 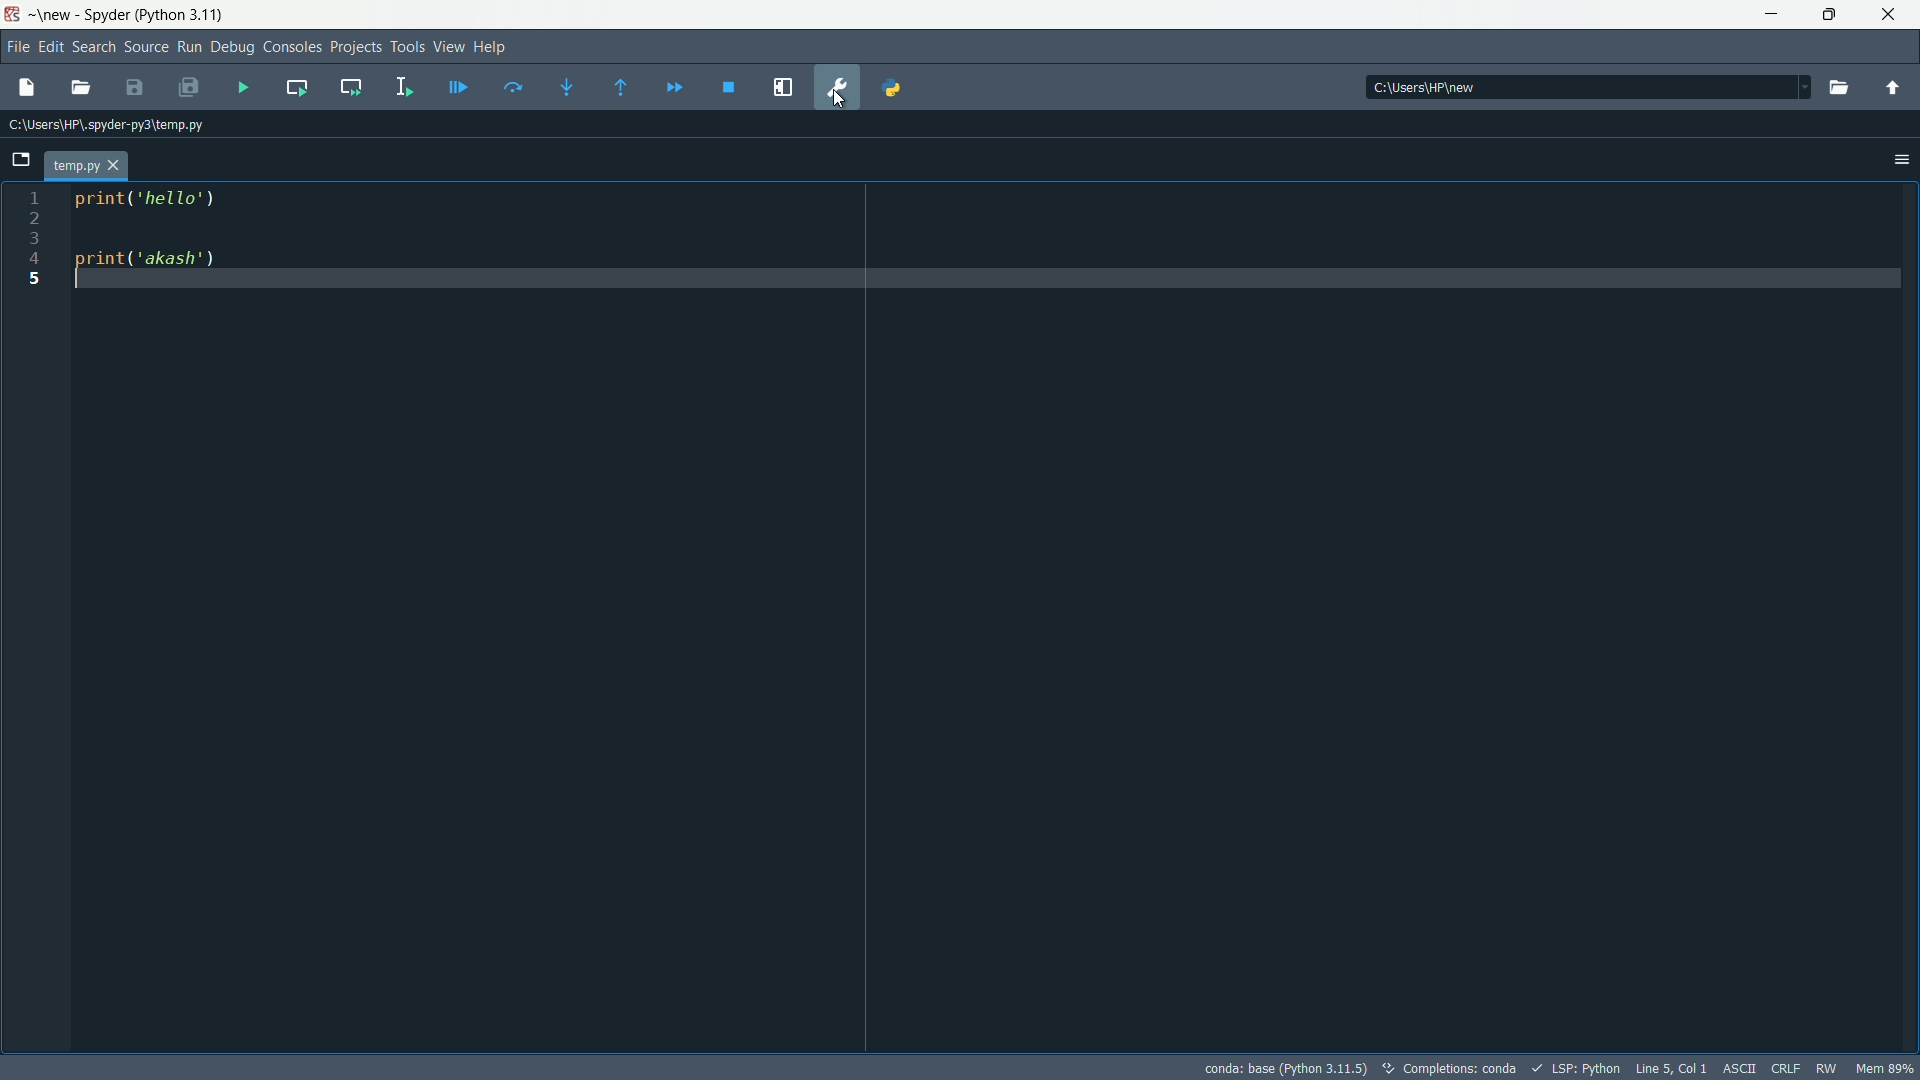 I want to click on cursor position, so click(x=1669, y=1066).